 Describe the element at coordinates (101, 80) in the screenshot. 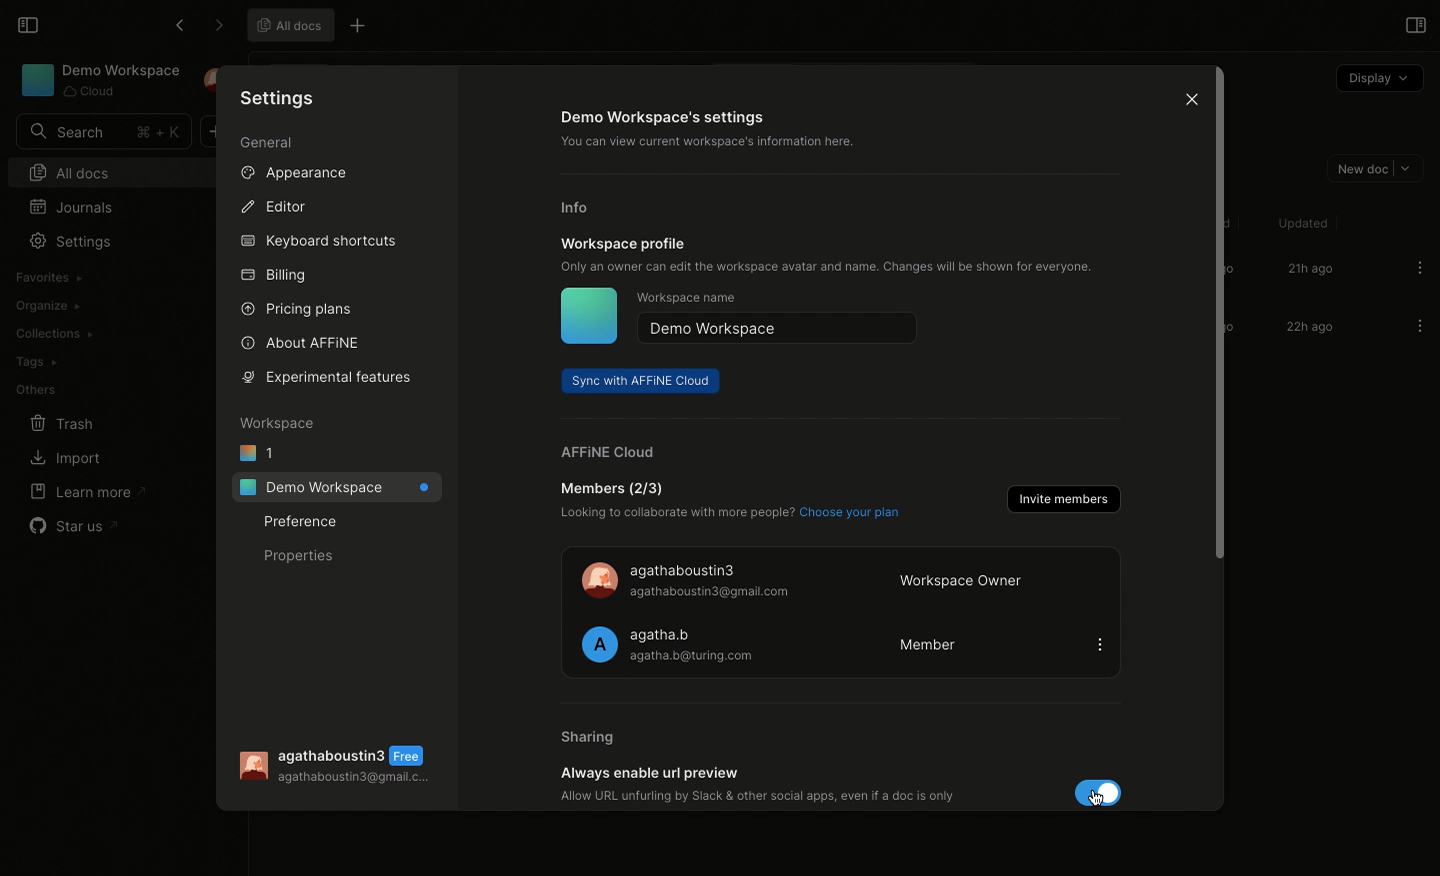

I see `Demo Workspace` at that location.